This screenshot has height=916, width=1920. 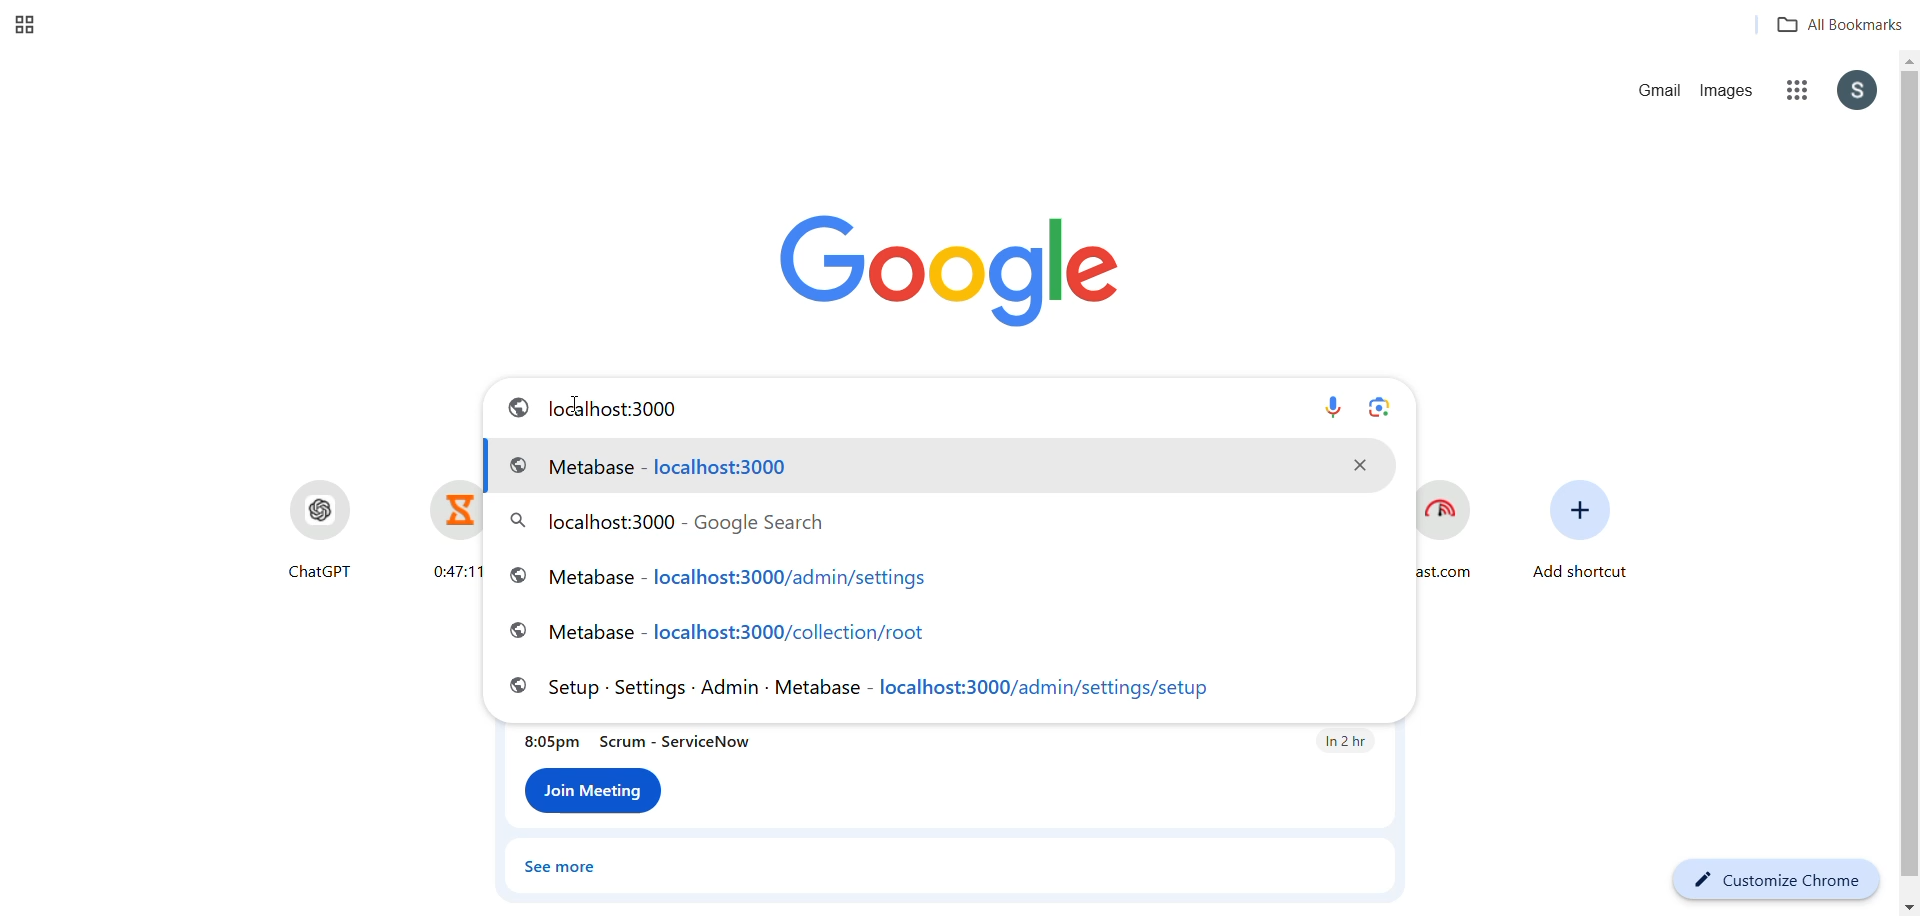 I want to click on histroy, so click(x=949, y=578).